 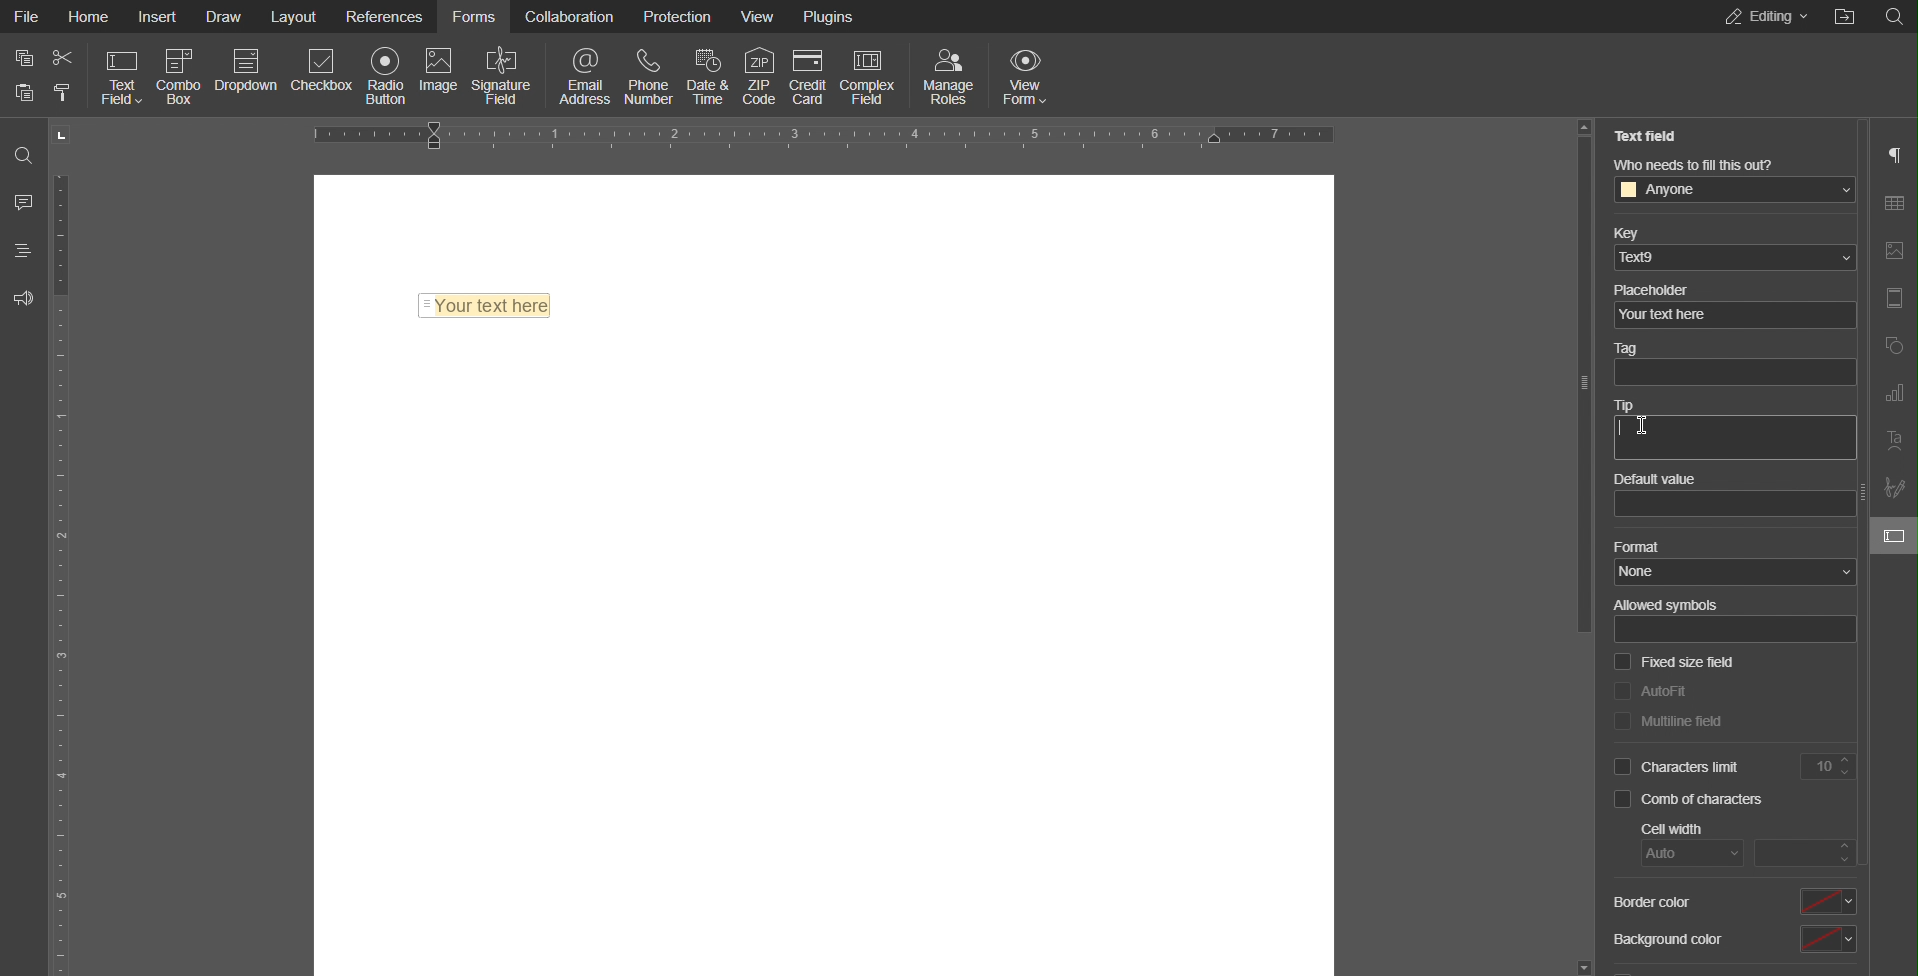 I want to click on Editing, so click(x=1765, y=17).